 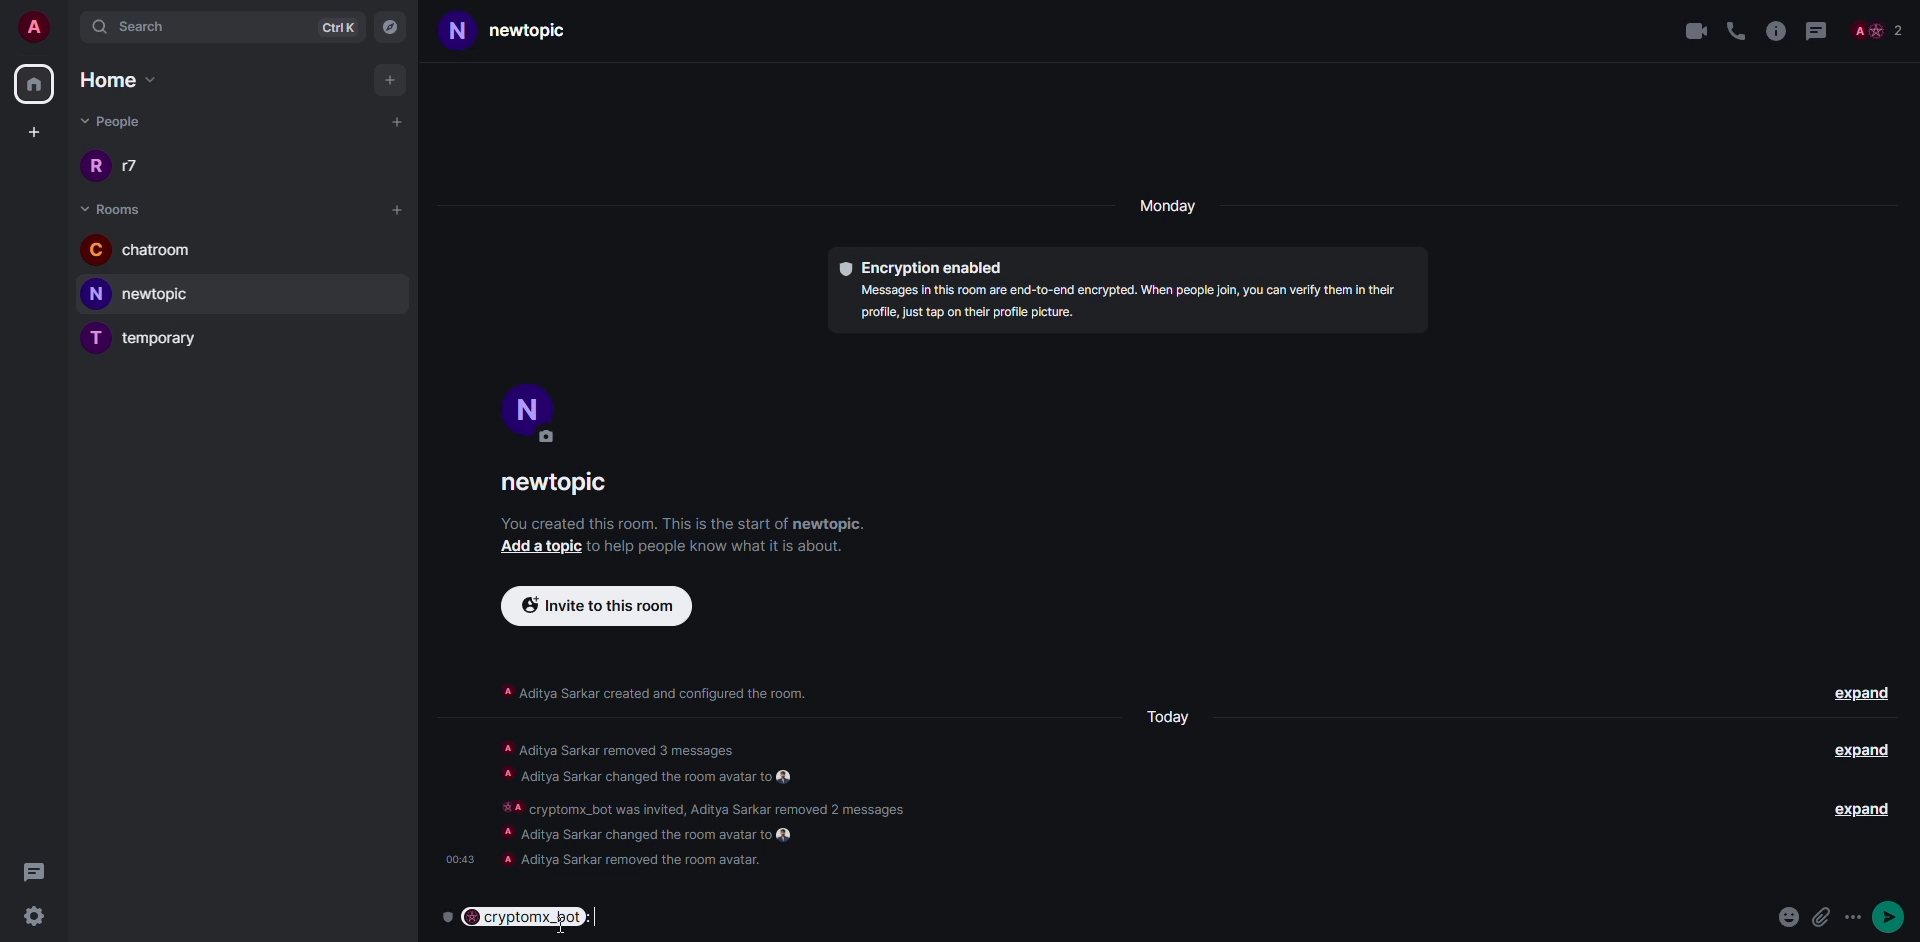 I want to click on home, so click(x=33, y=85).